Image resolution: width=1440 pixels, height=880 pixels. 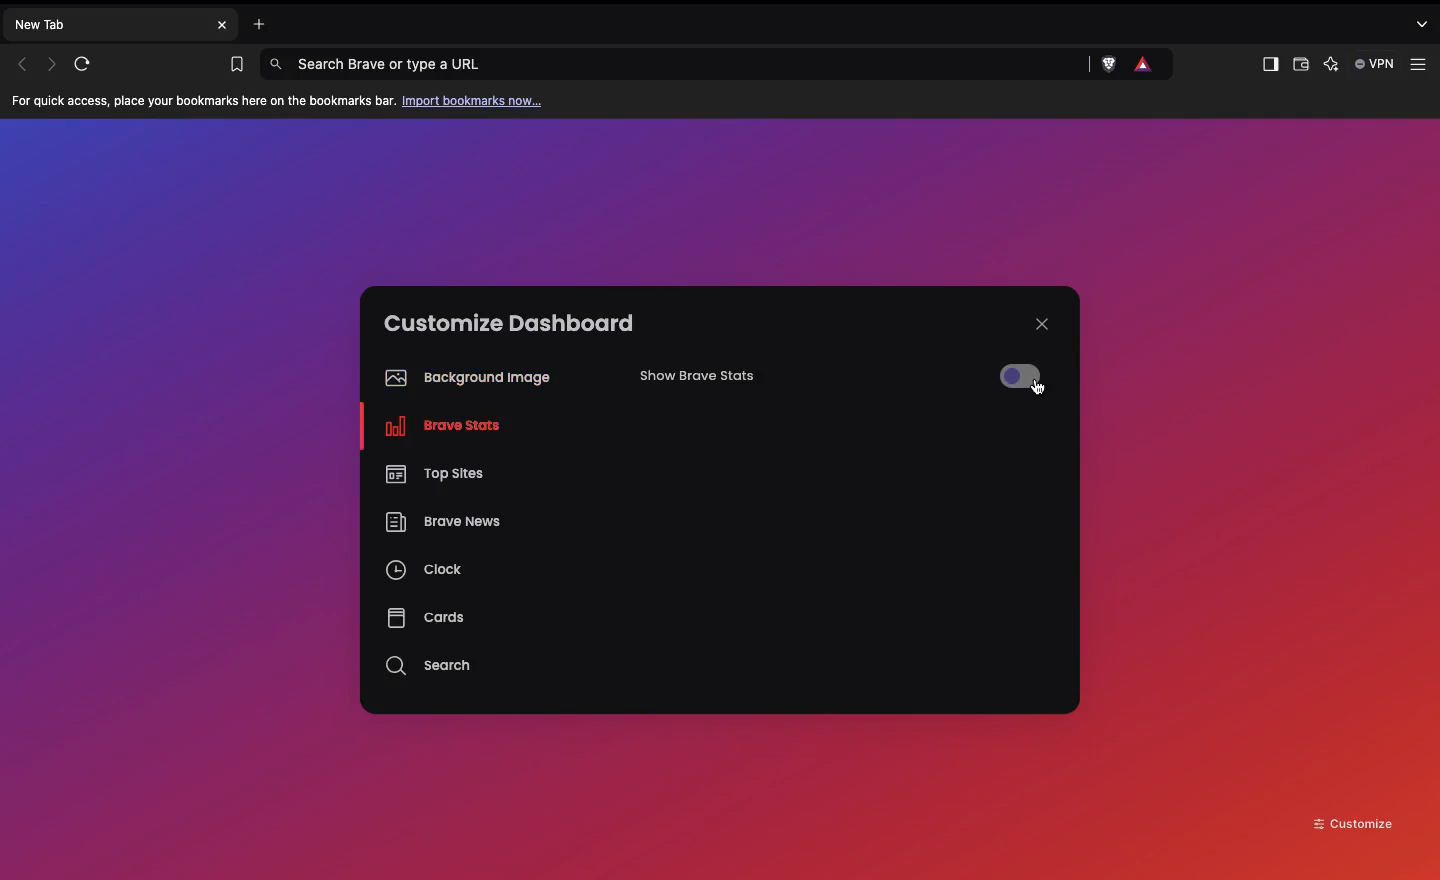 I want to click on Rewards, so click(x=1144, y=64).